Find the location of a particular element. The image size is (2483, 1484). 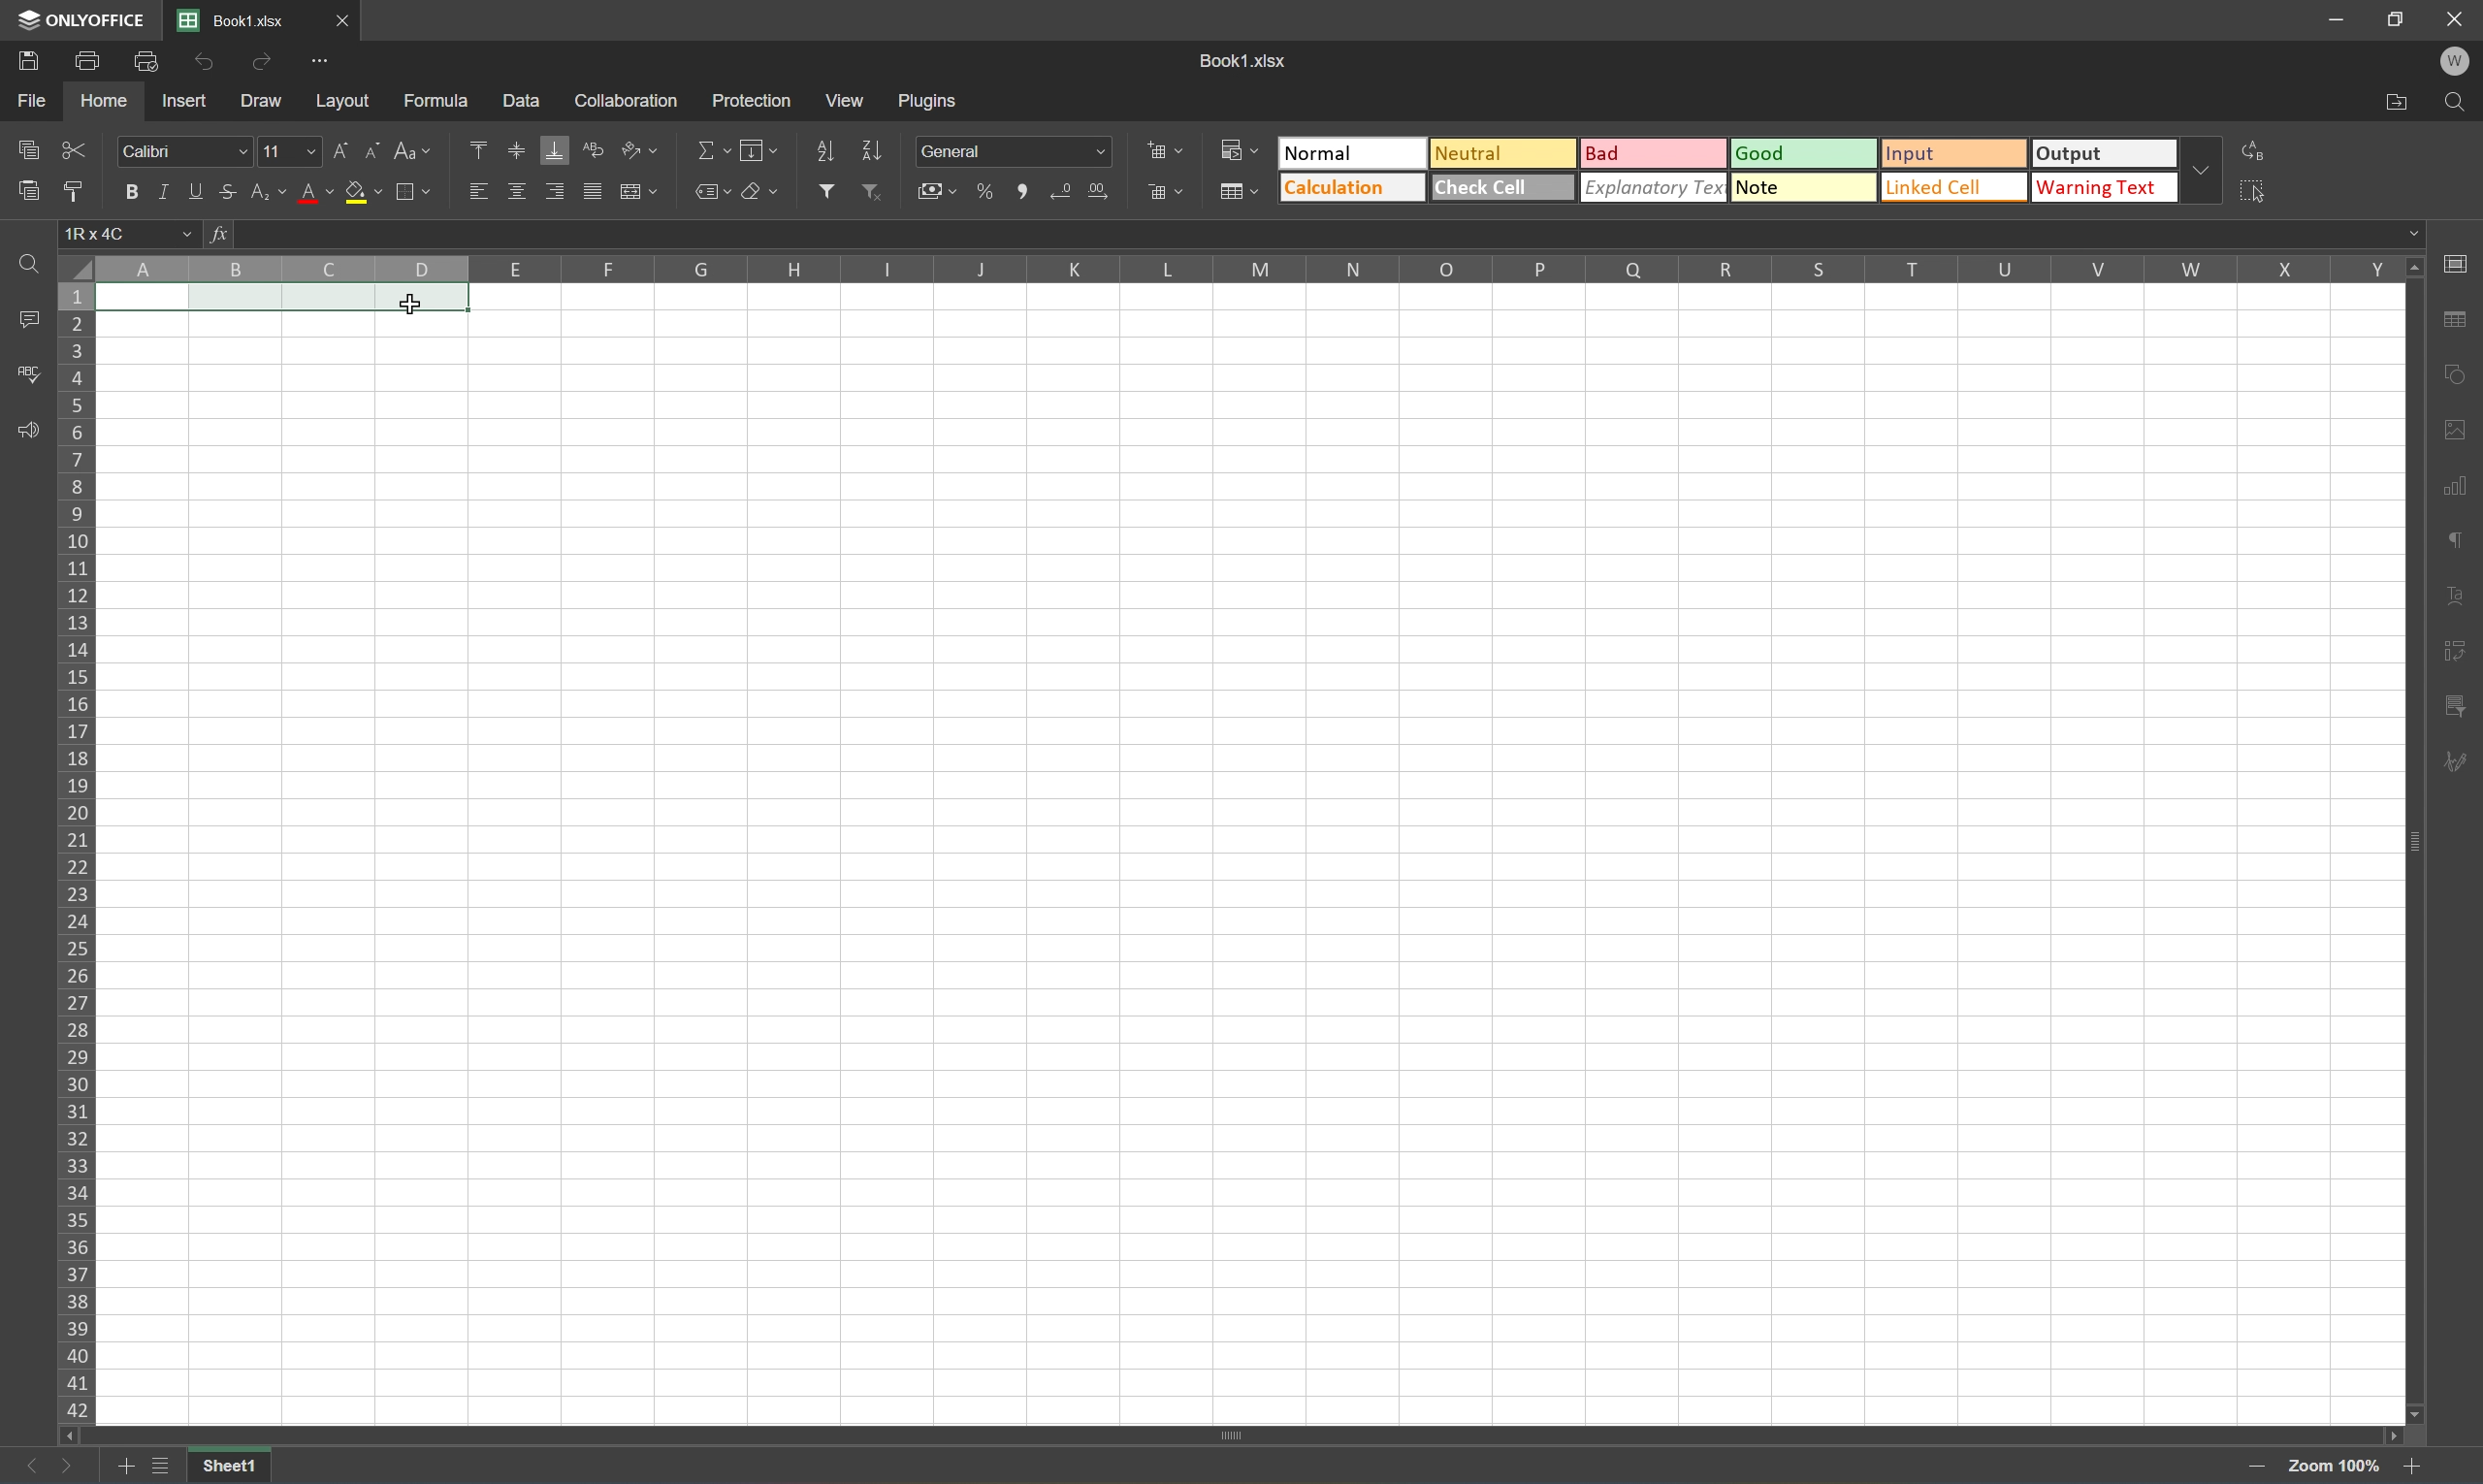

Italic is located at coordinates (171, 193).